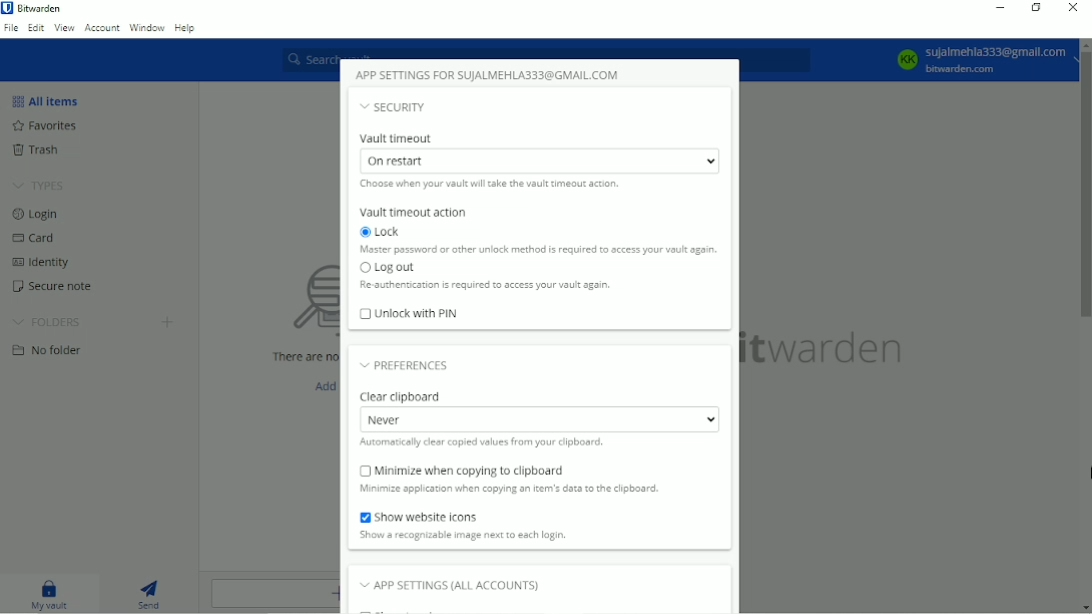 This screenshot has width=1092, height=614. I want to click on Never, so click(538, 419).